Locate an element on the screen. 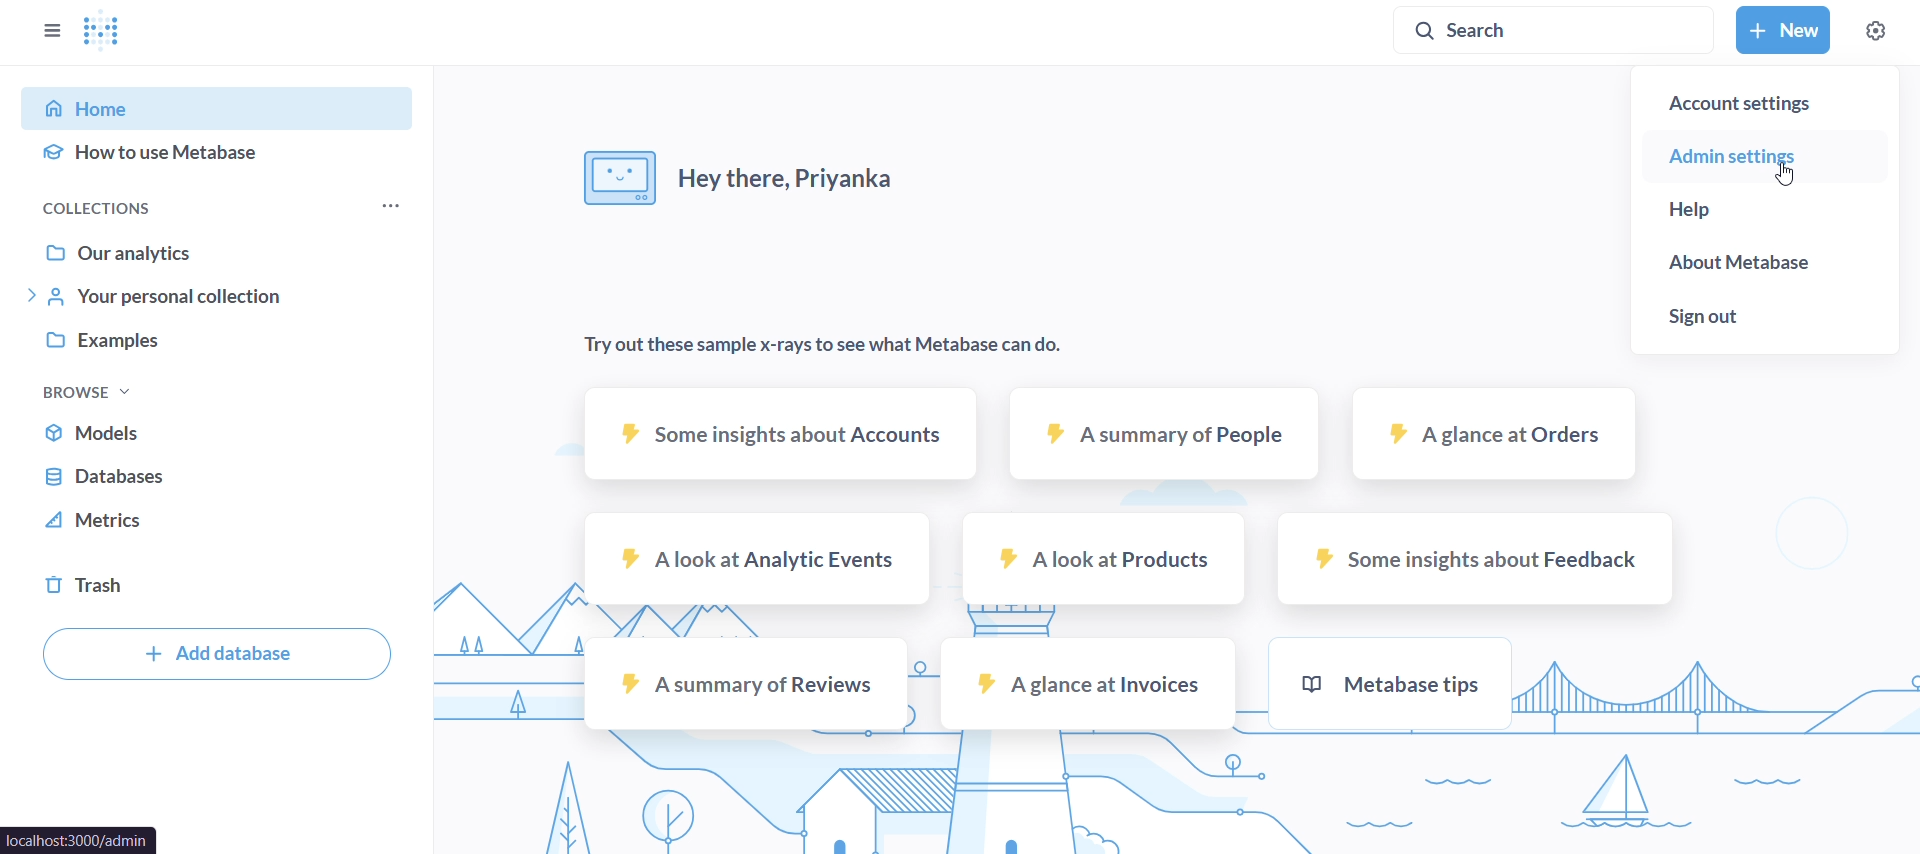  examples is located at coordinates (217, 346).